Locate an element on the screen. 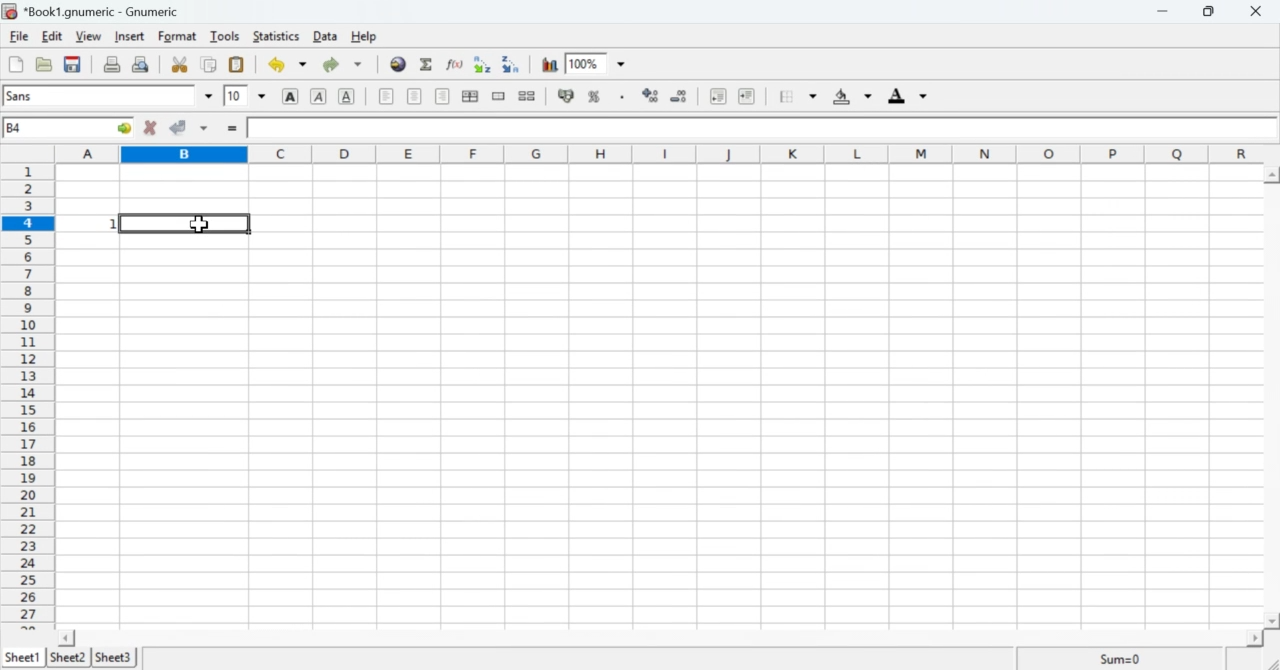  = is located at coordinates (231, 130).